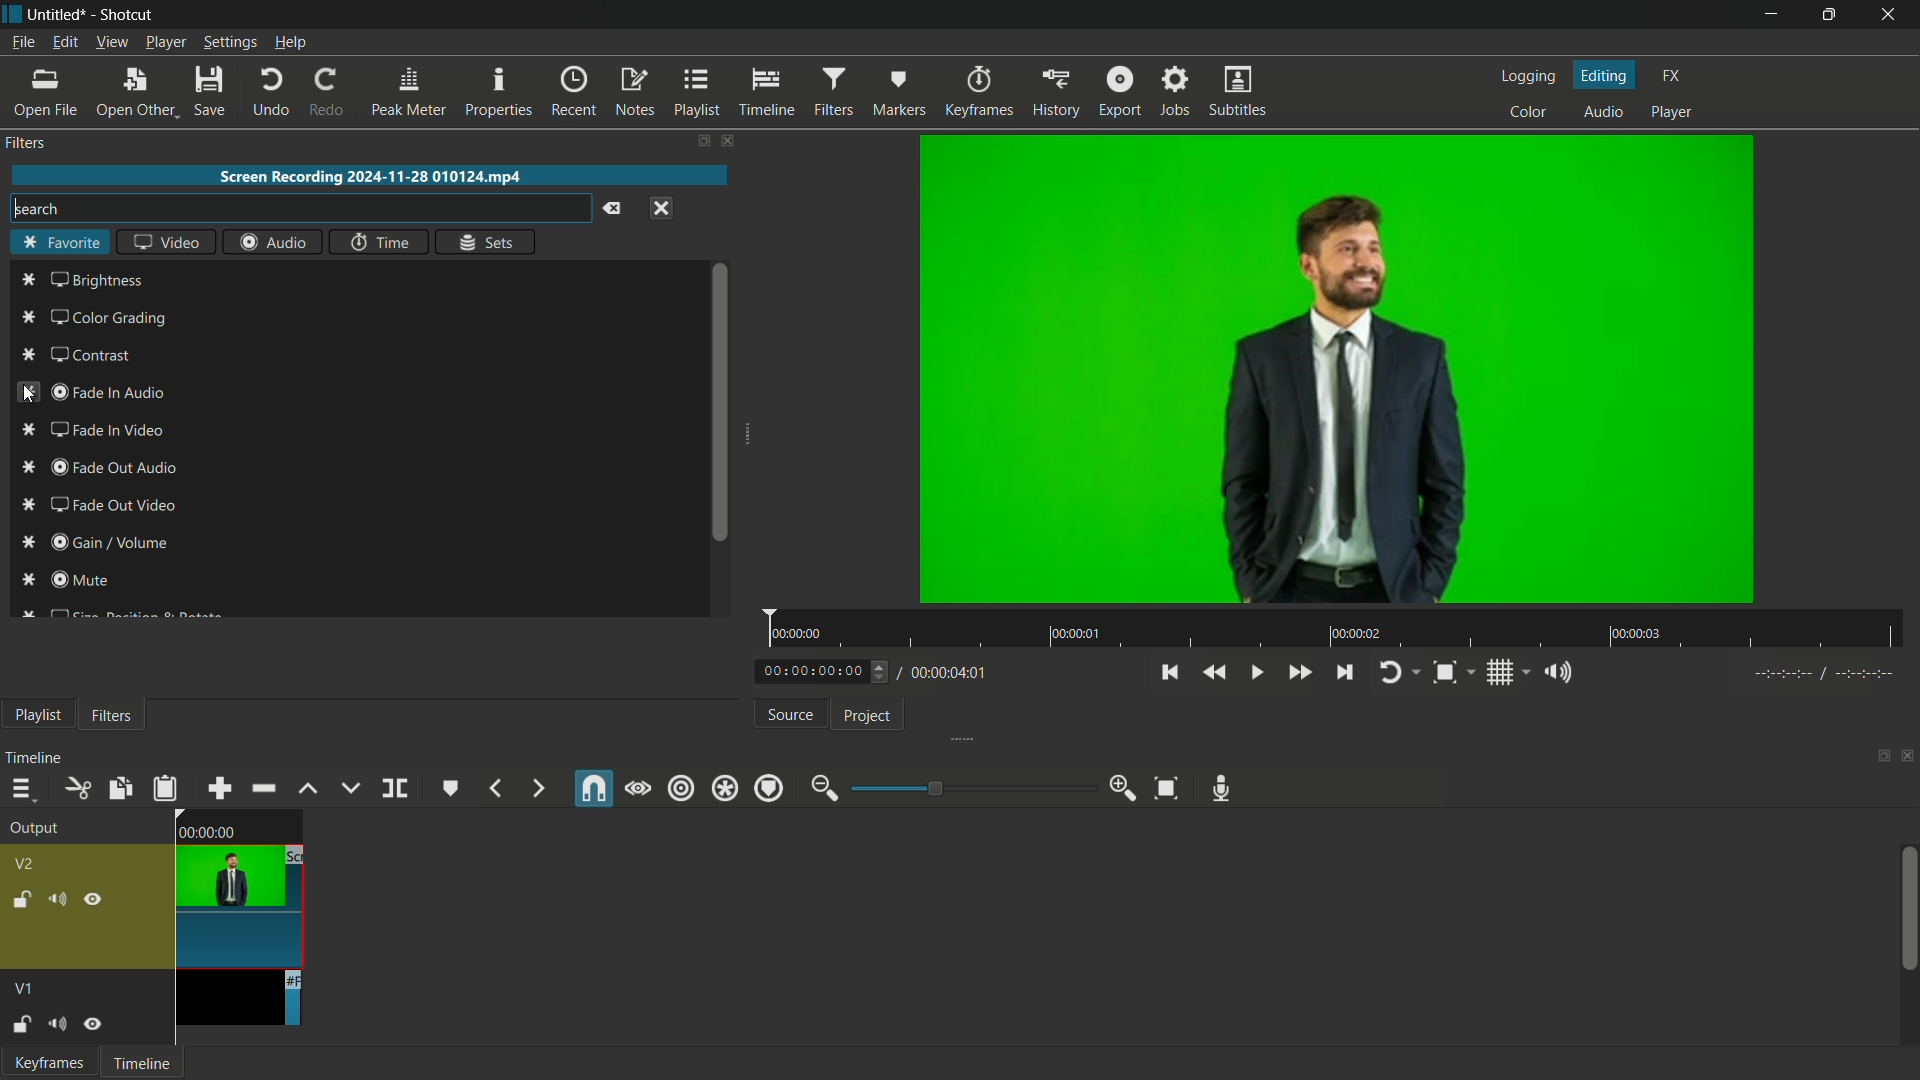 The height and width of the screenshot is (1080, 1920). What do you see at coordinates (1527, 76) in the screenshot?
I see `logging` at bounding box center [1527, 76].